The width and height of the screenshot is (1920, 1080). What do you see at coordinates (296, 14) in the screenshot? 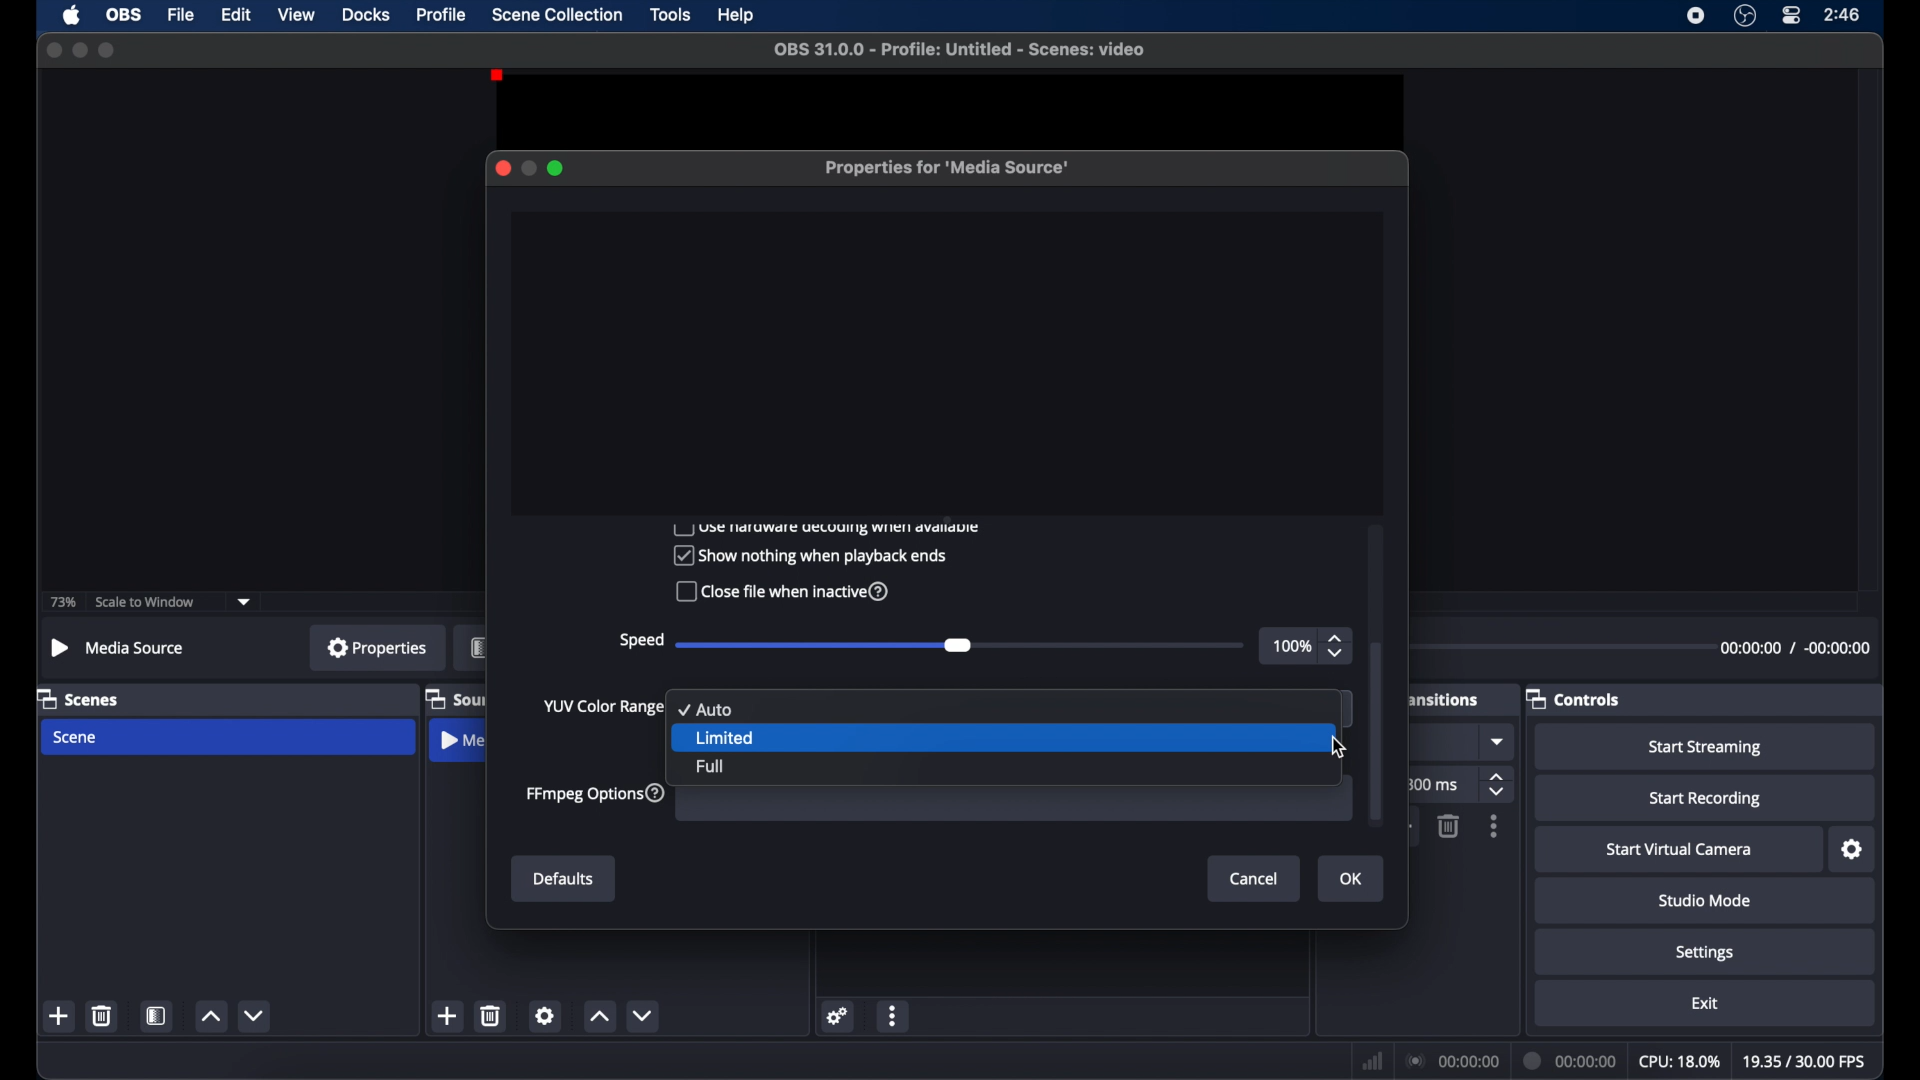
I see `view` at bounding box center [296, 14].